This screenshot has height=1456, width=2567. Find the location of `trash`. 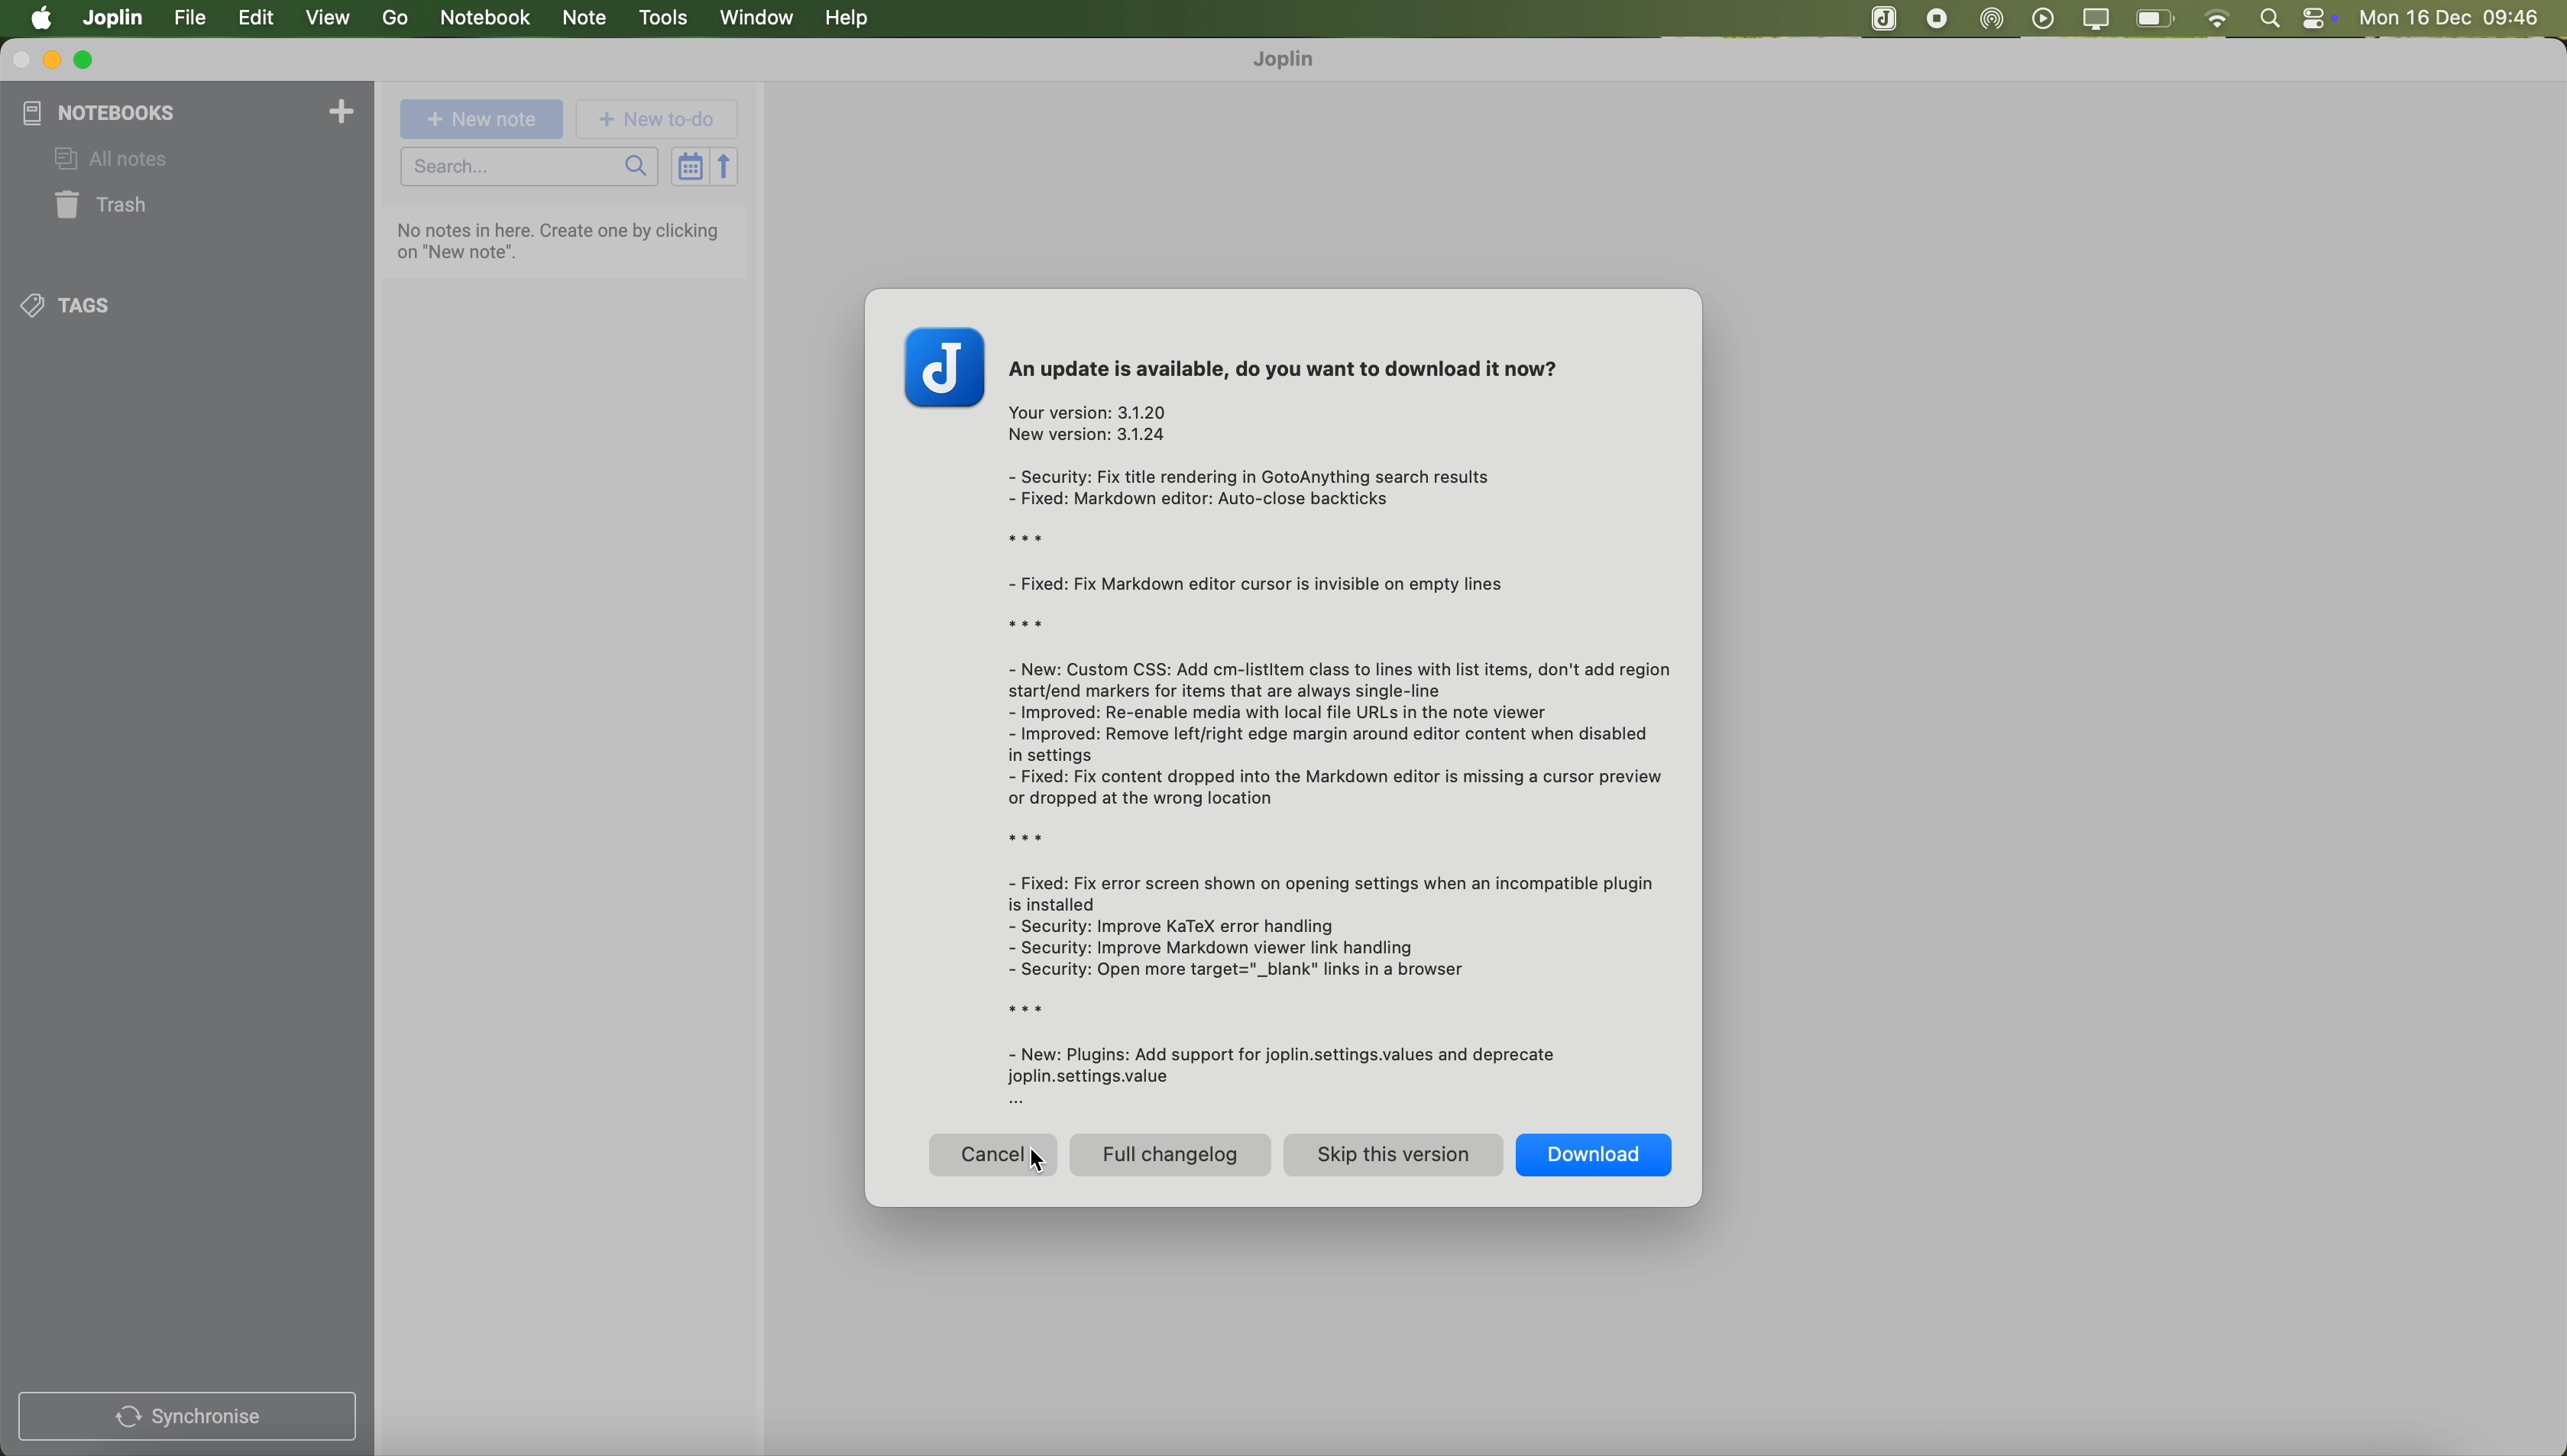

trash is located at coordinates (106, 206).